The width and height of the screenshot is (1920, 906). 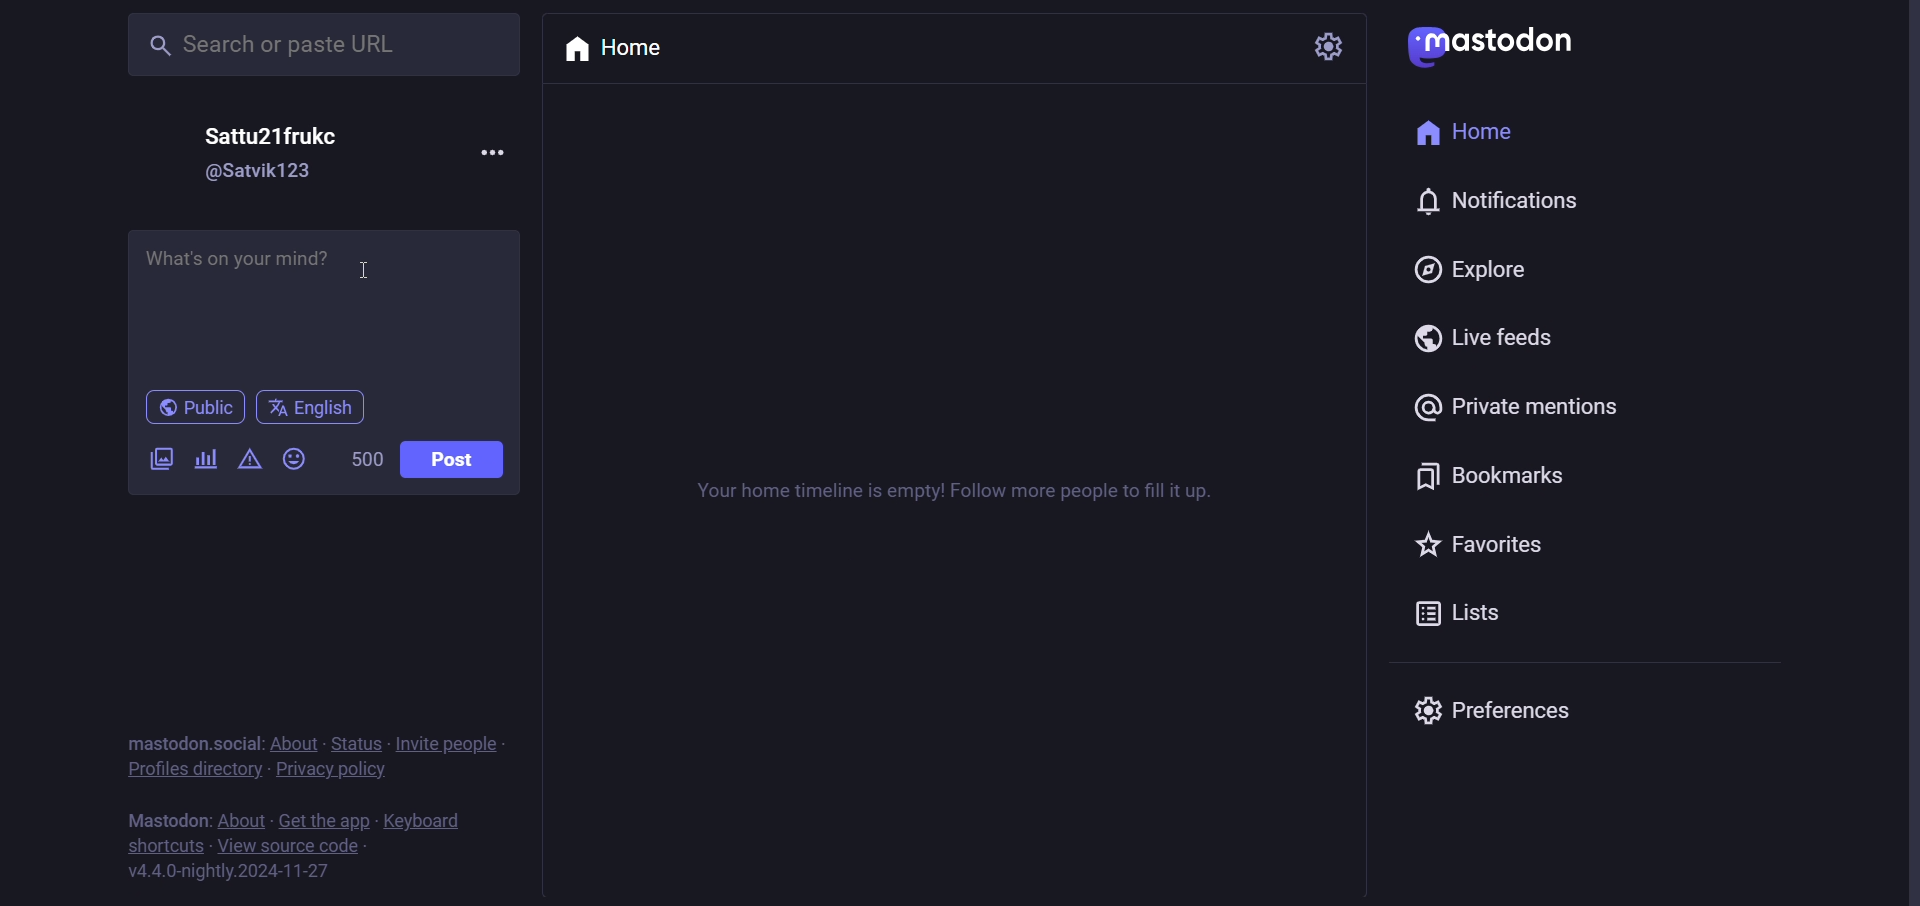 I want to click on status, so click(x=355, y=743).